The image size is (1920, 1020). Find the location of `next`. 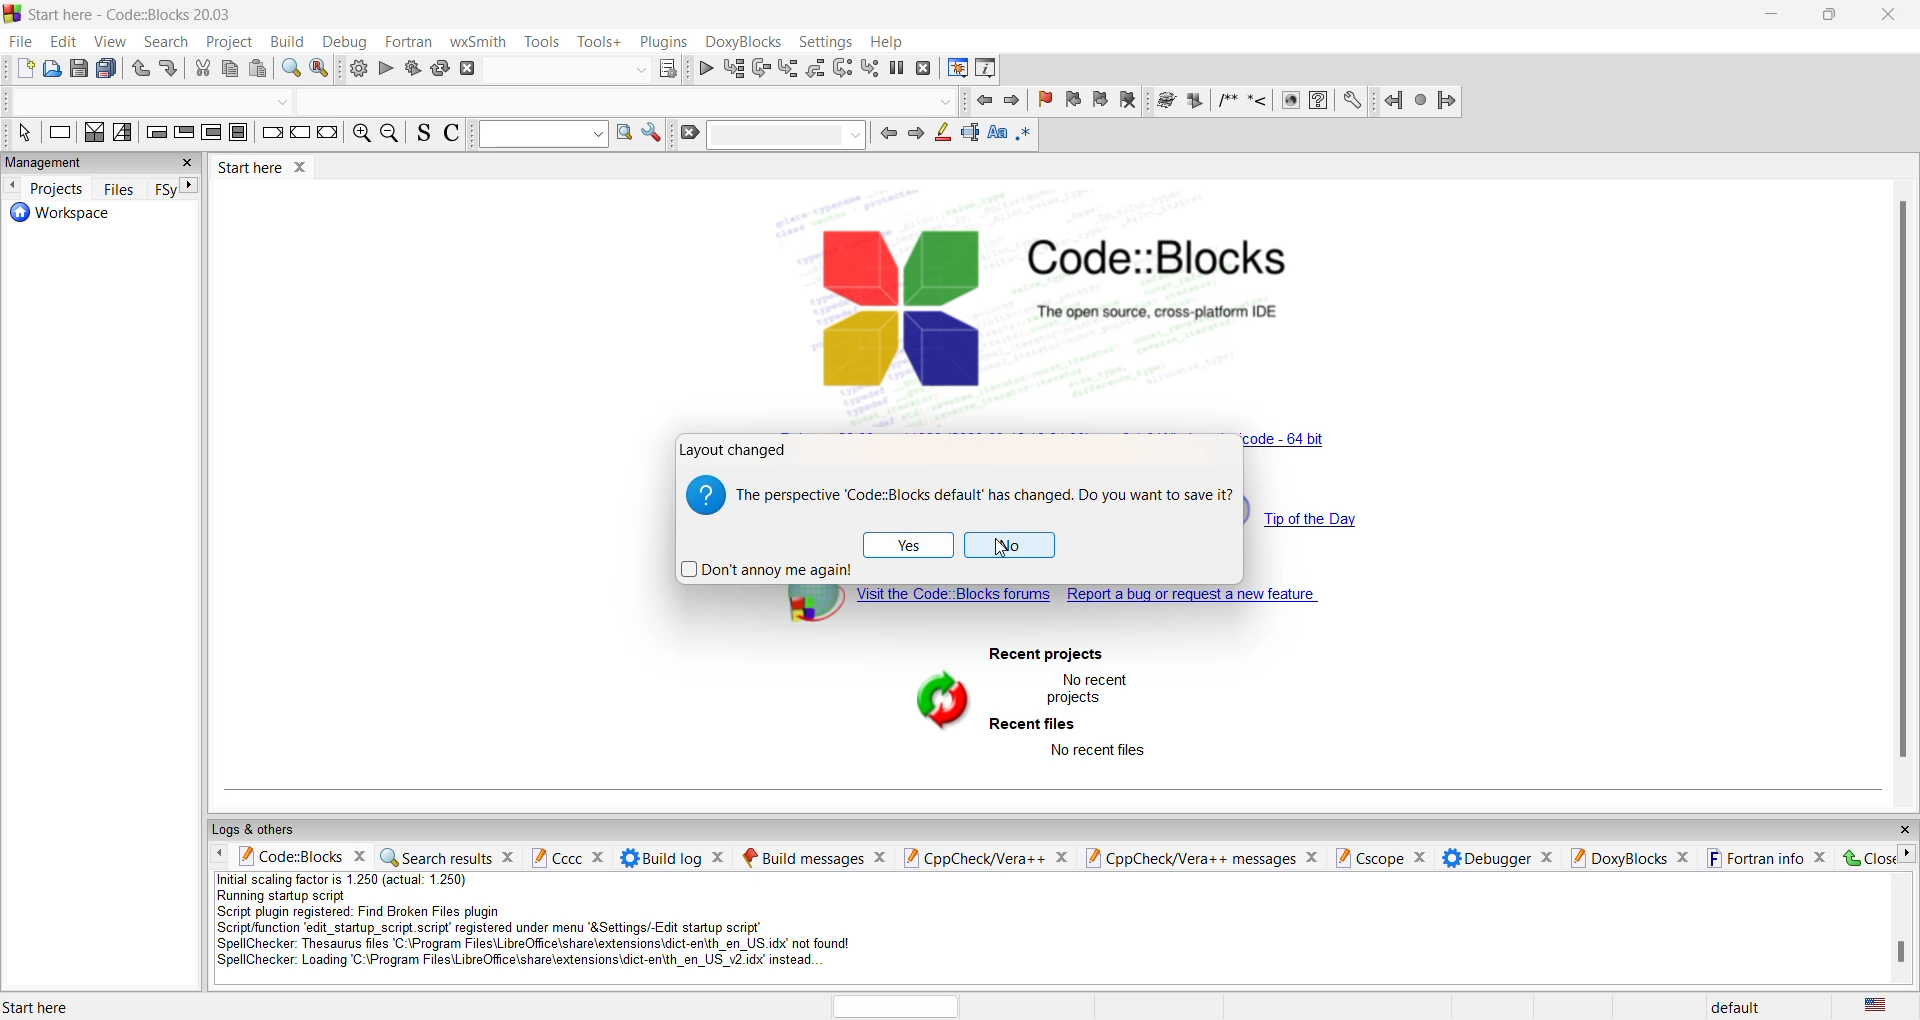

next is located at coordinates (914, 135).